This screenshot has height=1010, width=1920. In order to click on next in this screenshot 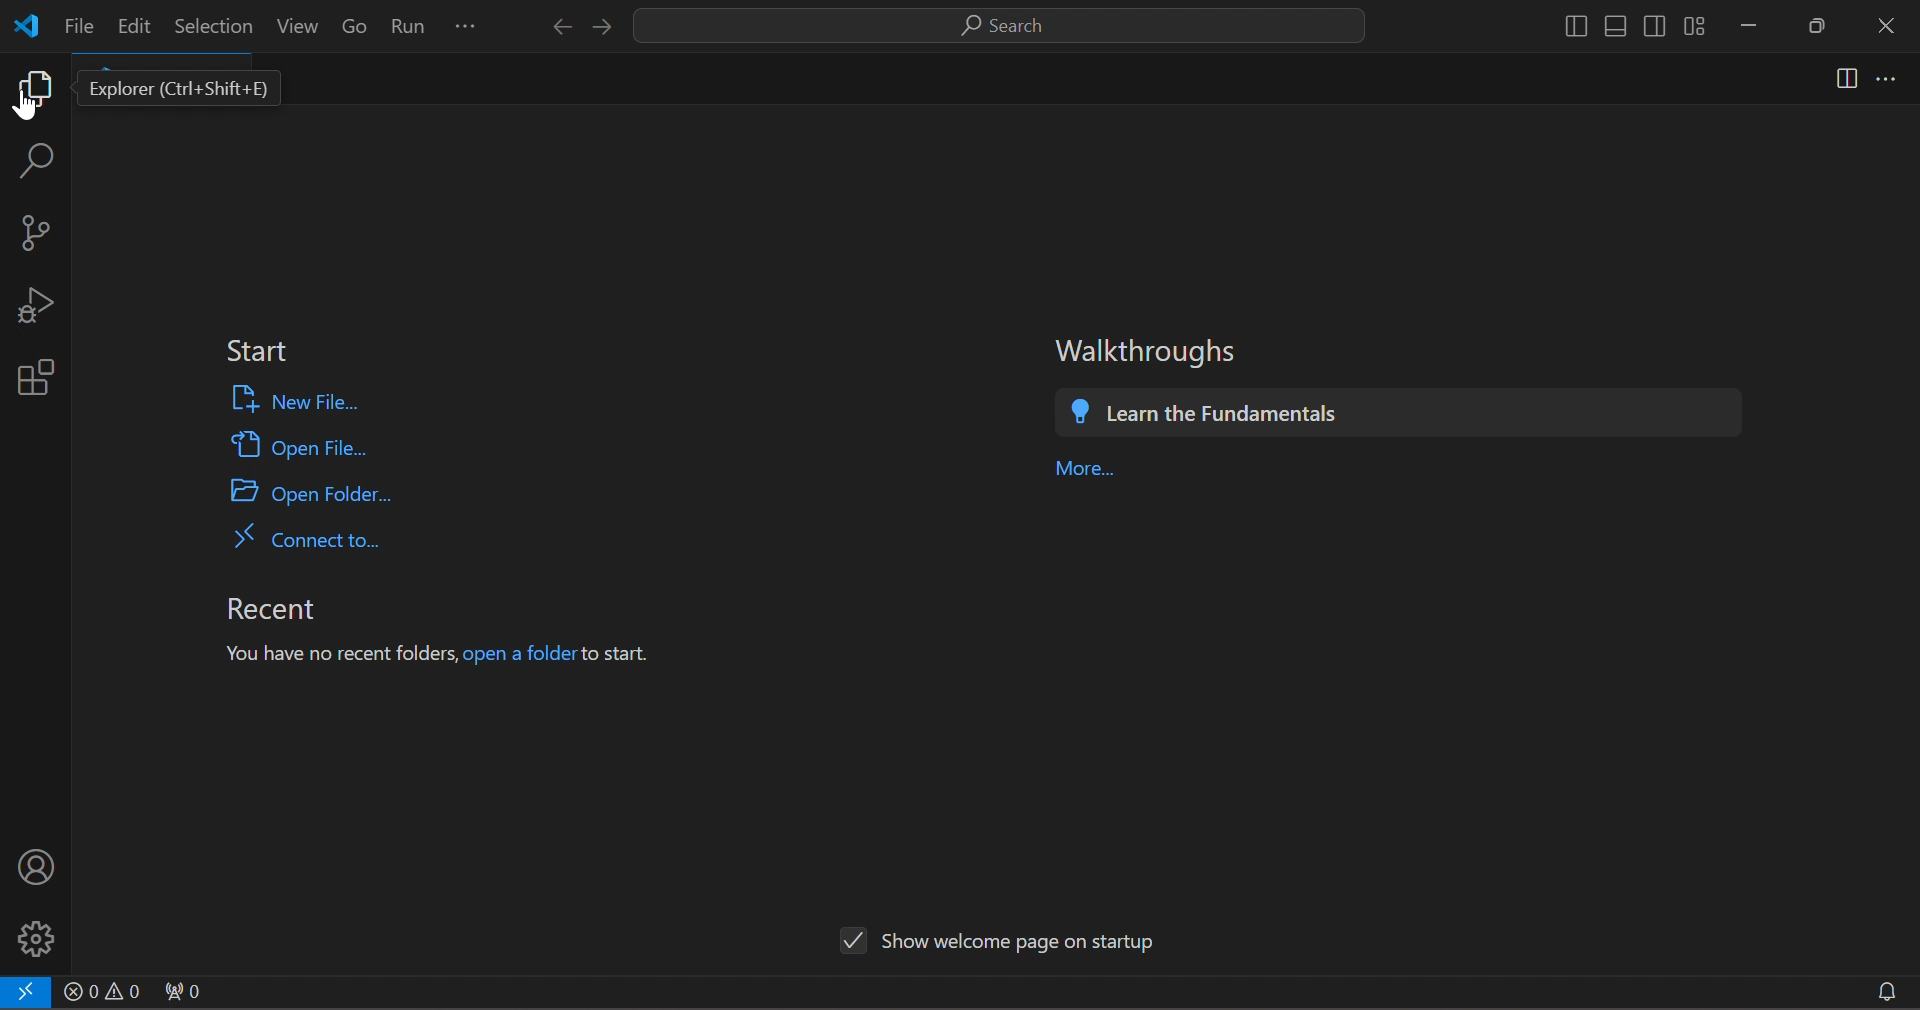, I will do `click(609, 27)`.